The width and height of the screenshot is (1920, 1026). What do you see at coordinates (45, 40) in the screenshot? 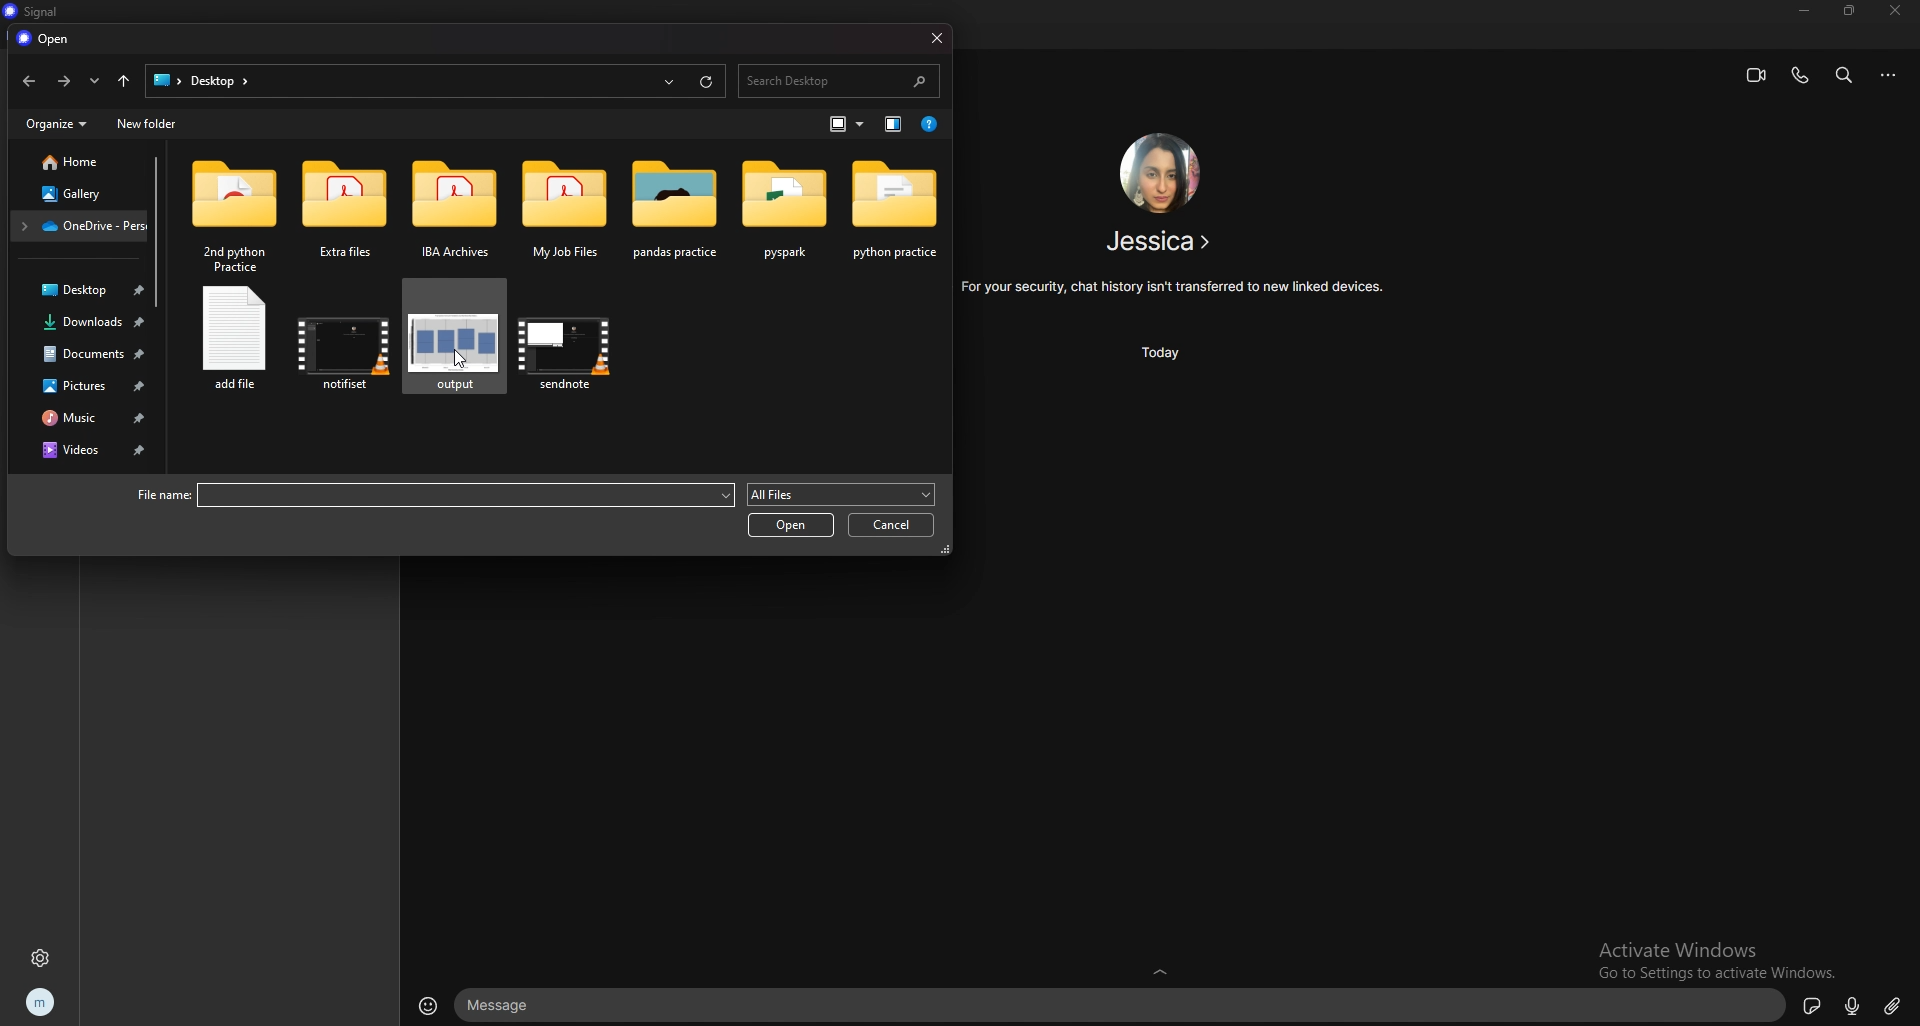
I see `open` at bounding box center [45, 40].